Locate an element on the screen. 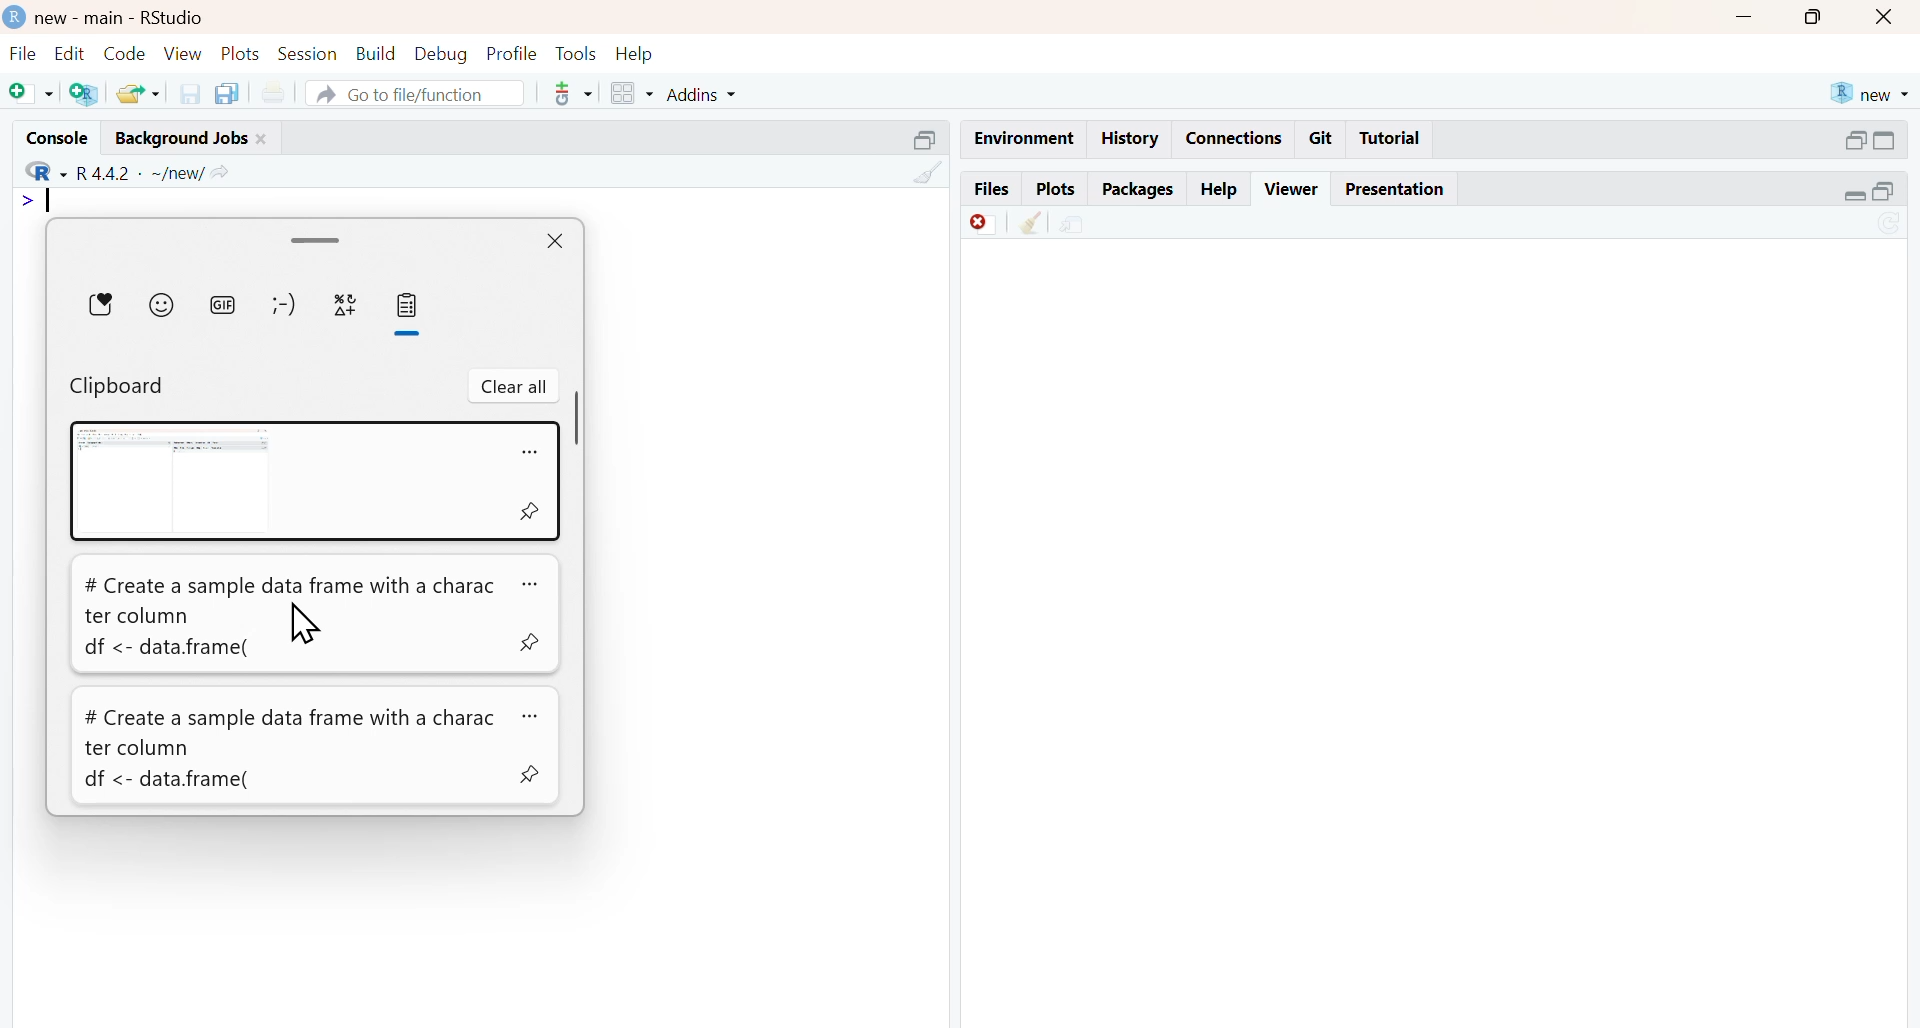 The height and width of the screenshot is (1028, 1920). clean is located at coordinates (930, 173).